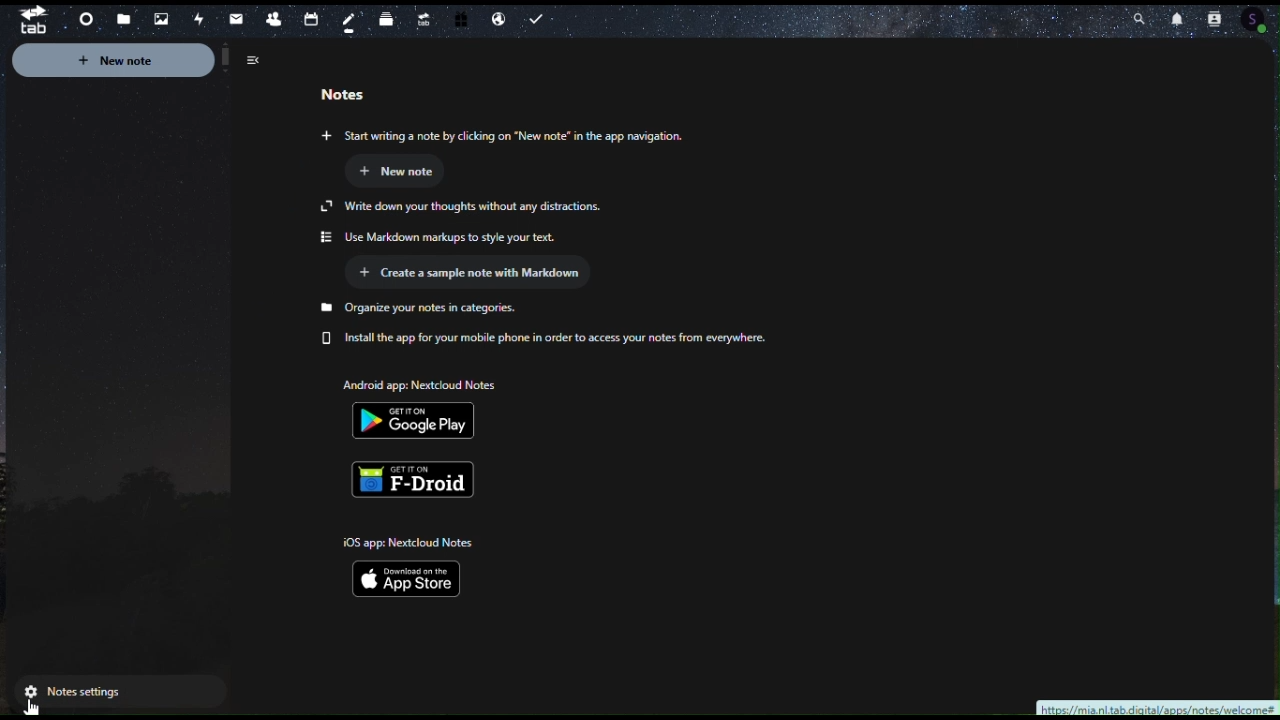 The height and width of the screenshot is (720, 1280). What do you see at coordinates (26, 19) in the screenshot?
I see `tab` at bounding box center [26, 19].